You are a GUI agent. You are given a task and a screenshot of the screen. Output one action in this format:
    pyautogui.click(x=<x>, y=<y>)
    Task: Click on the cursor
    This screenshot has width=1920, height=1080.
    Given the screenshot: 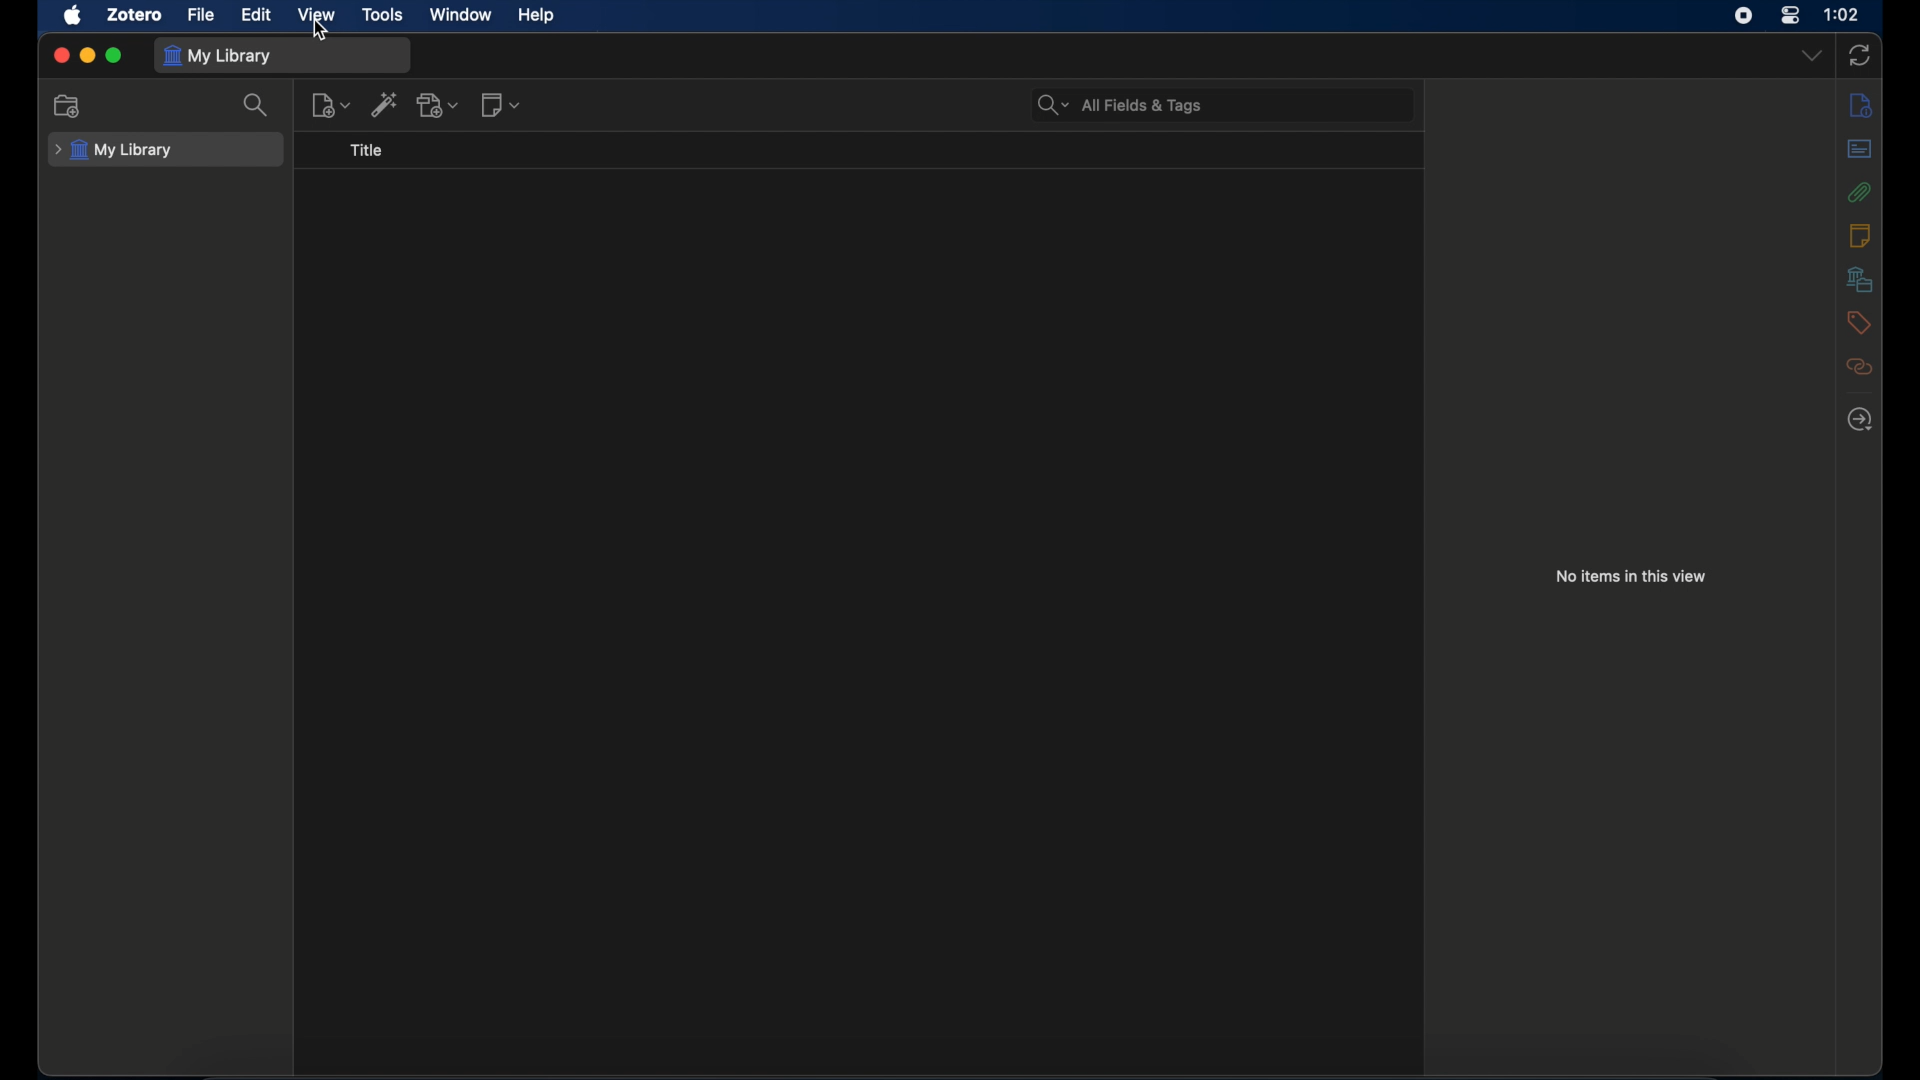 What is the action you would take?
    pyautogui.click(x=322, y=31)
    